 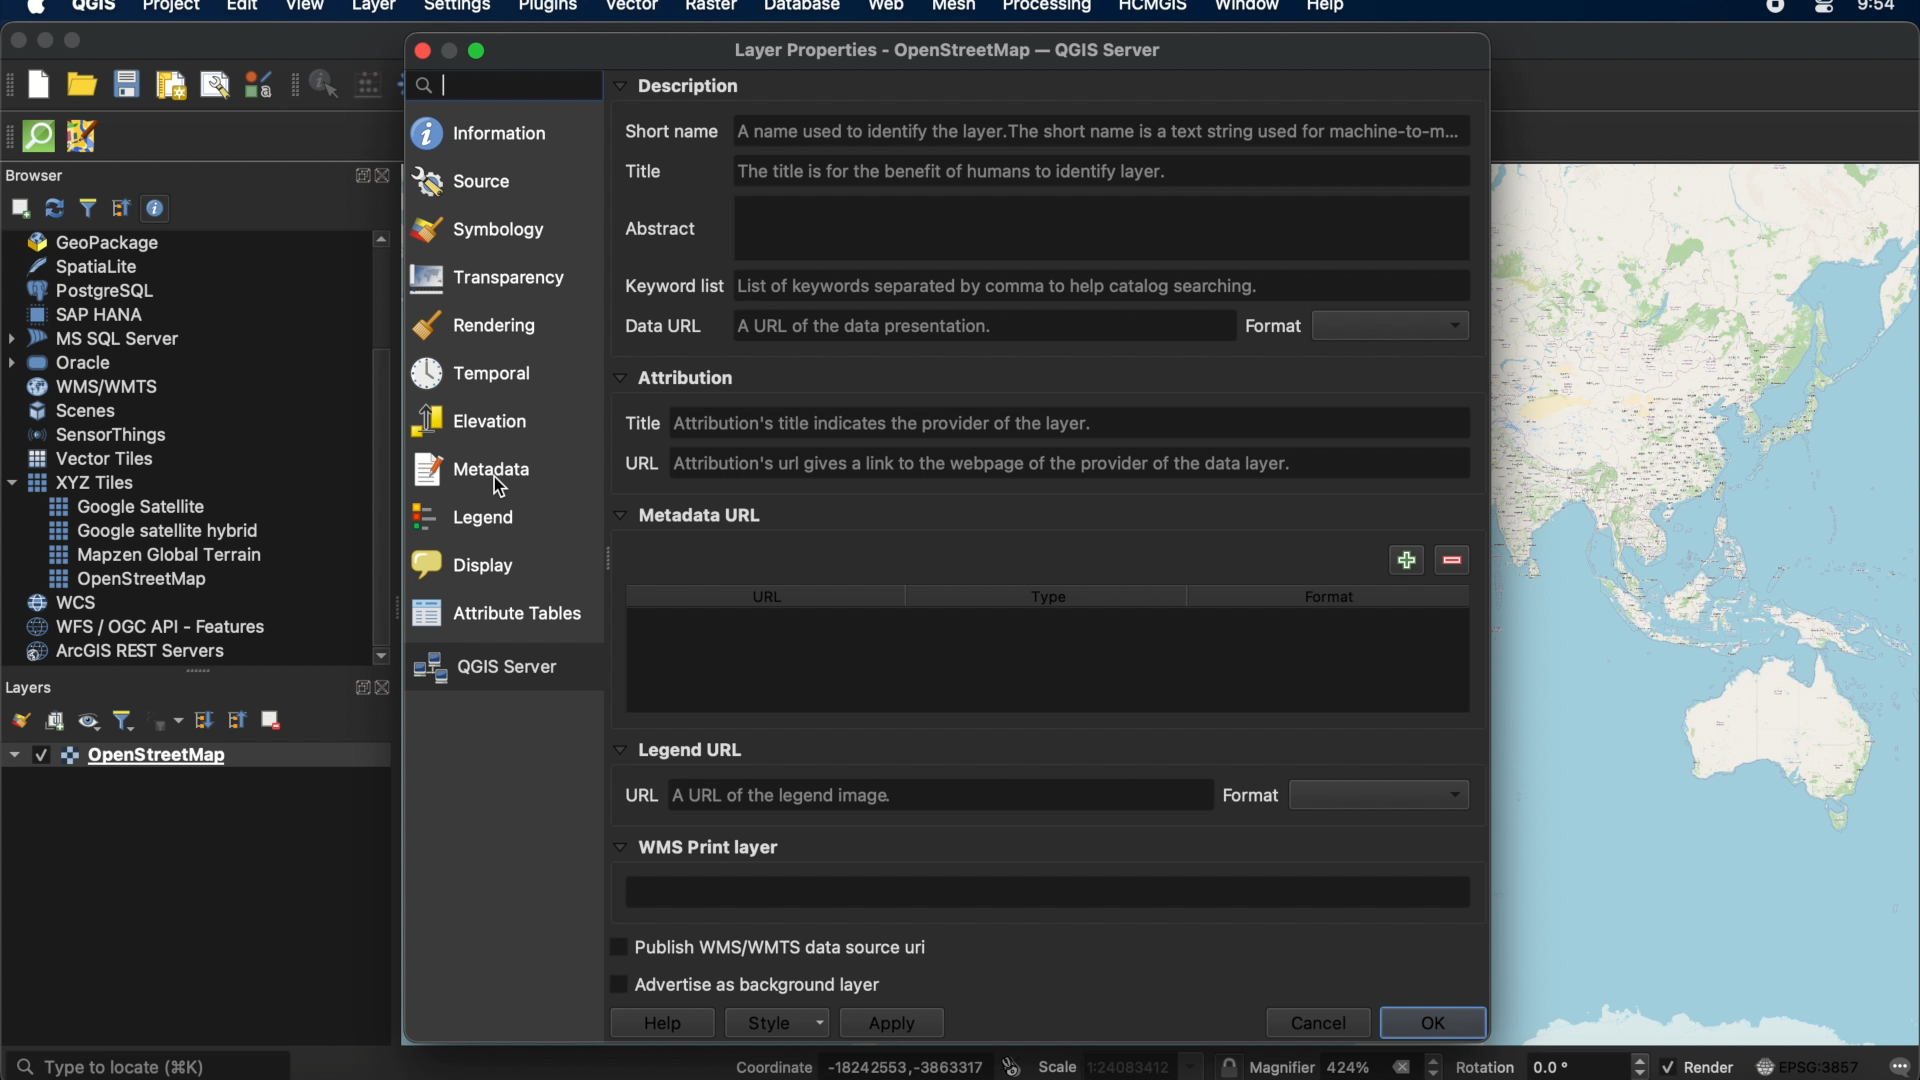 What do you see at coordinates (127, 84) in the screenshot?
I see `save project` at bounding box center [127, 84].